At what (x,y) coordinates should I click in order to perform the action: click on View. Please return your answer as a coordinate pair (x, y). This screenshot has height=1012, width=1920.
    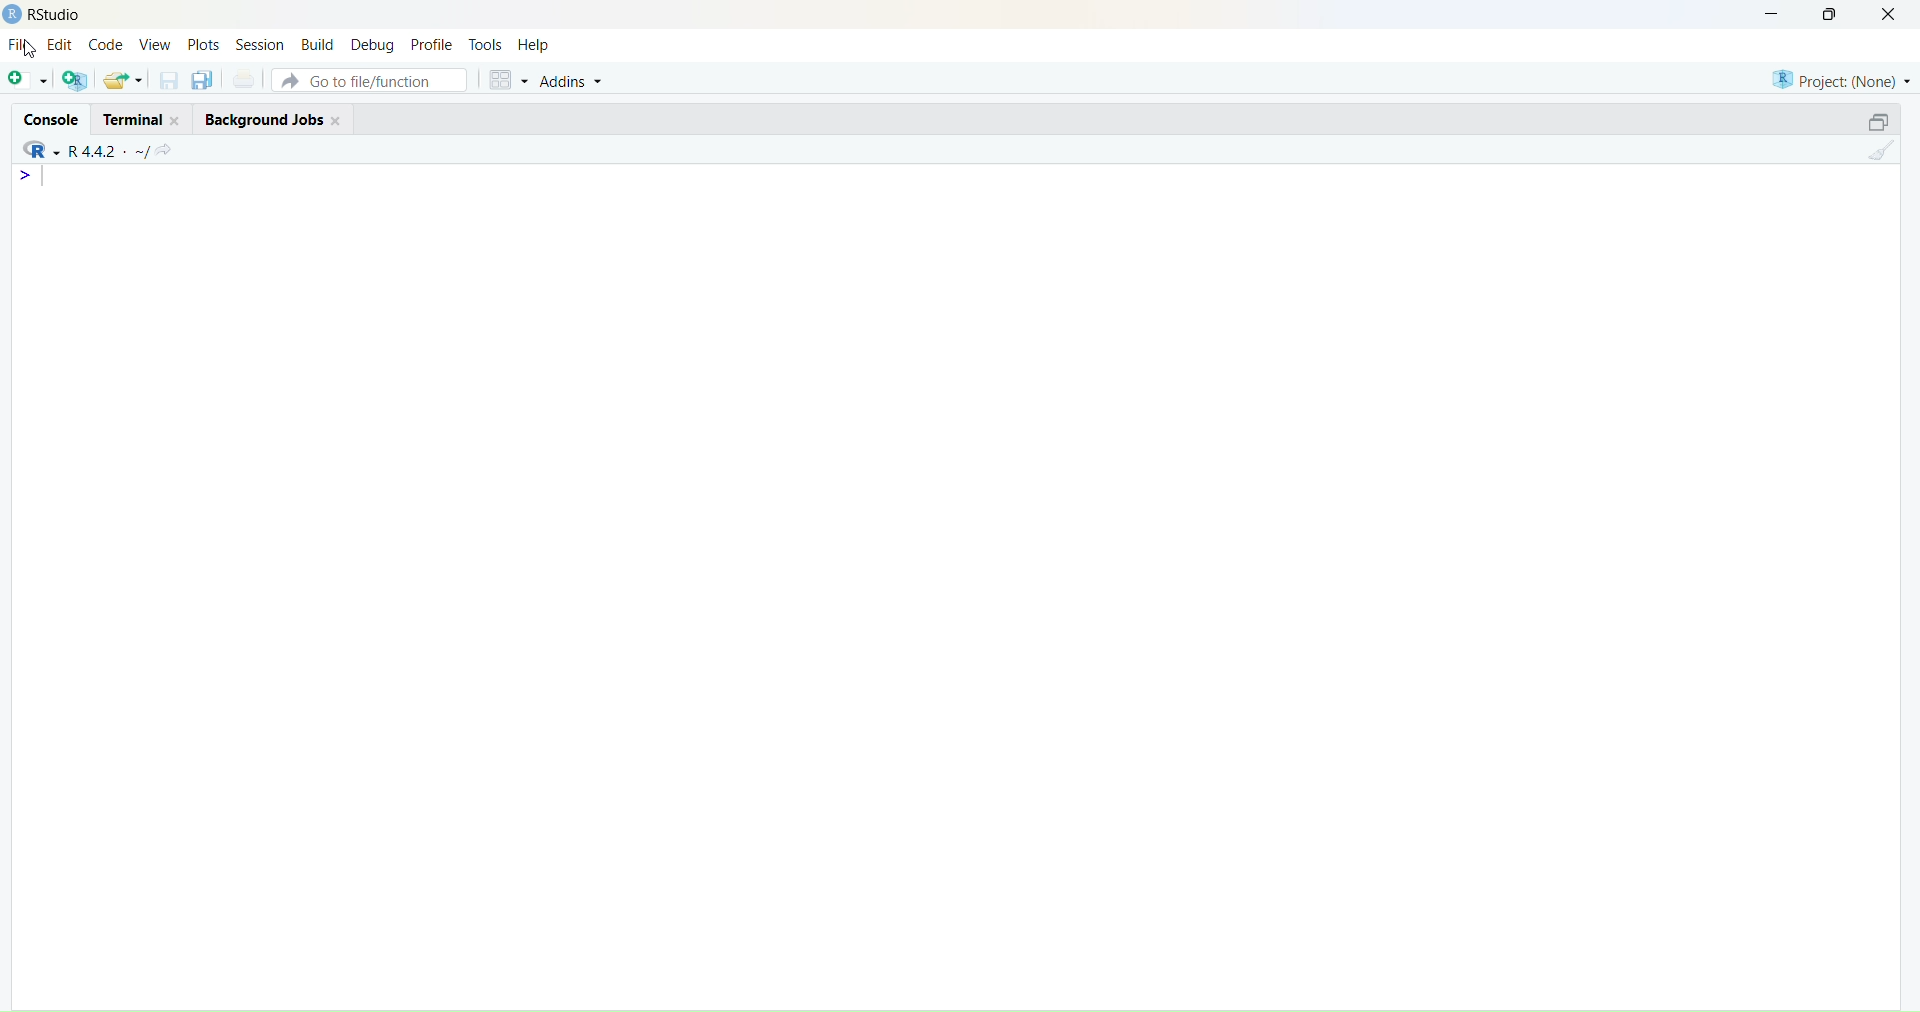
    Looking at the image, I should click on (155, 46).